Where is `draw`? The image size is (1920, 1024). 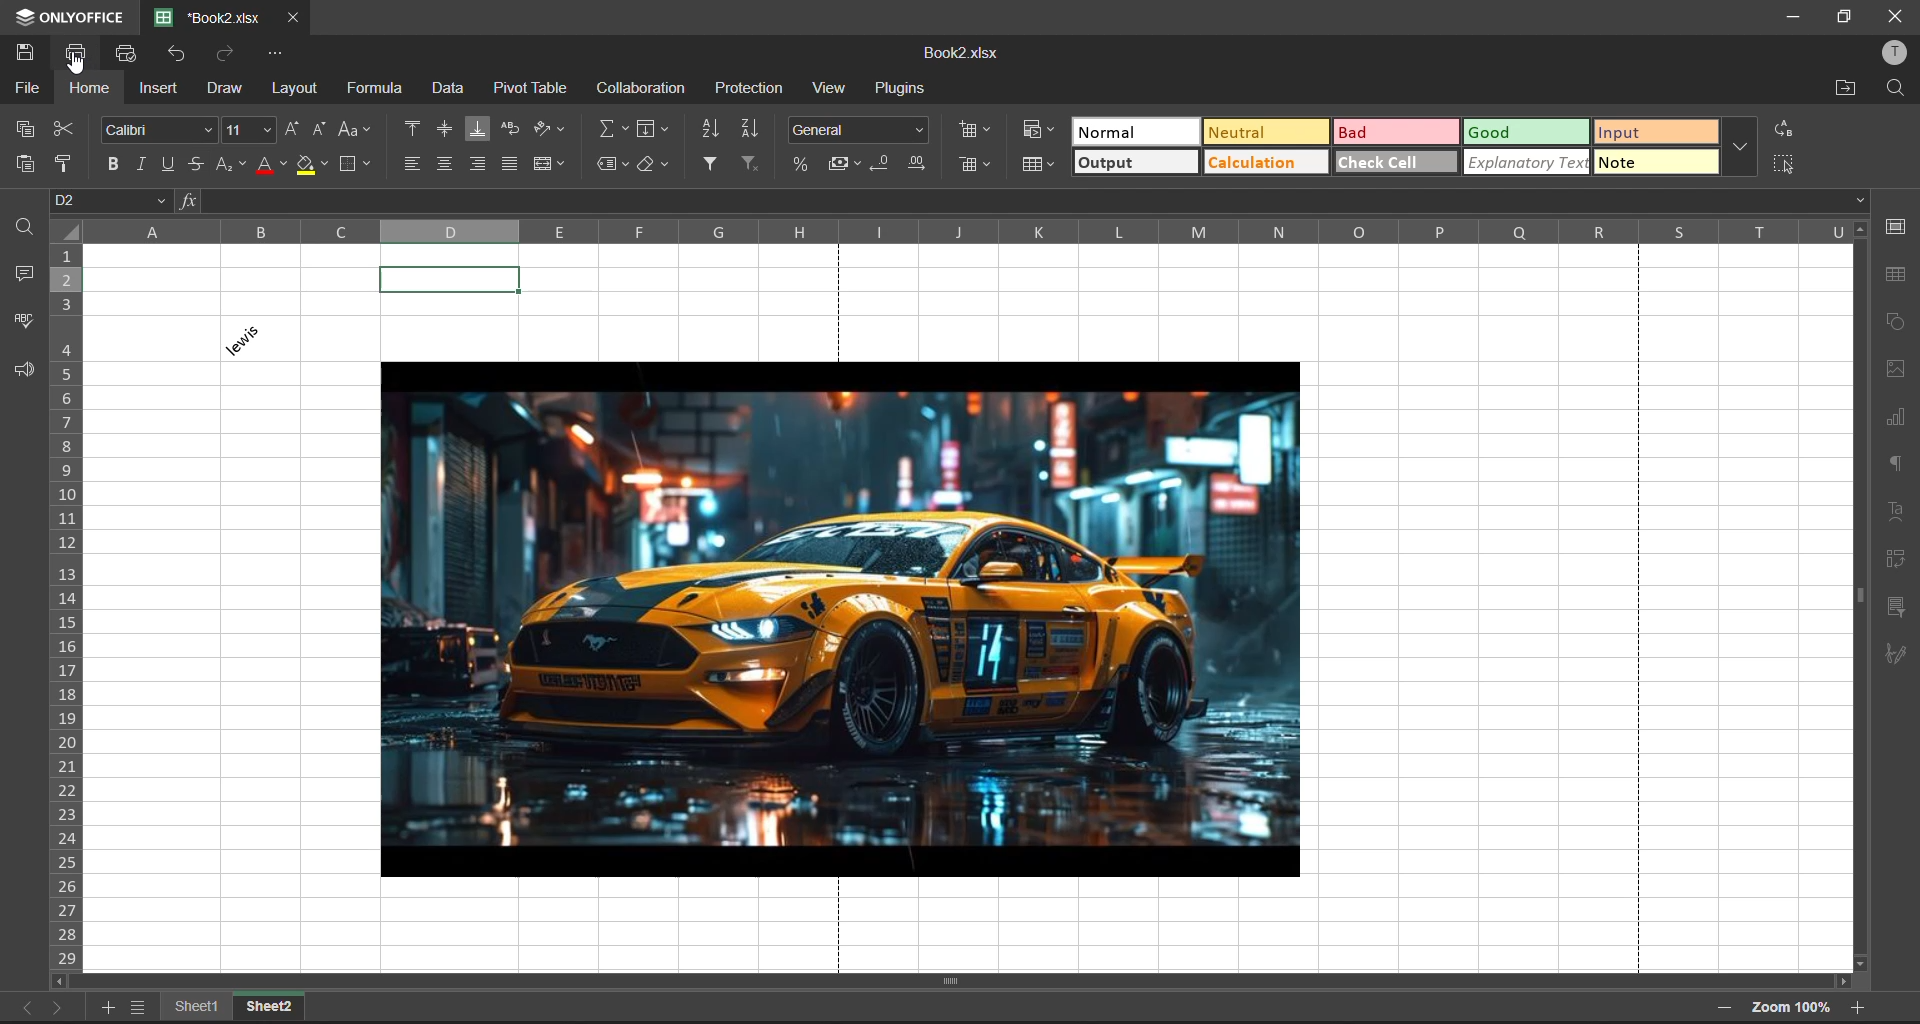 draw is located at coordinates (225, 89).